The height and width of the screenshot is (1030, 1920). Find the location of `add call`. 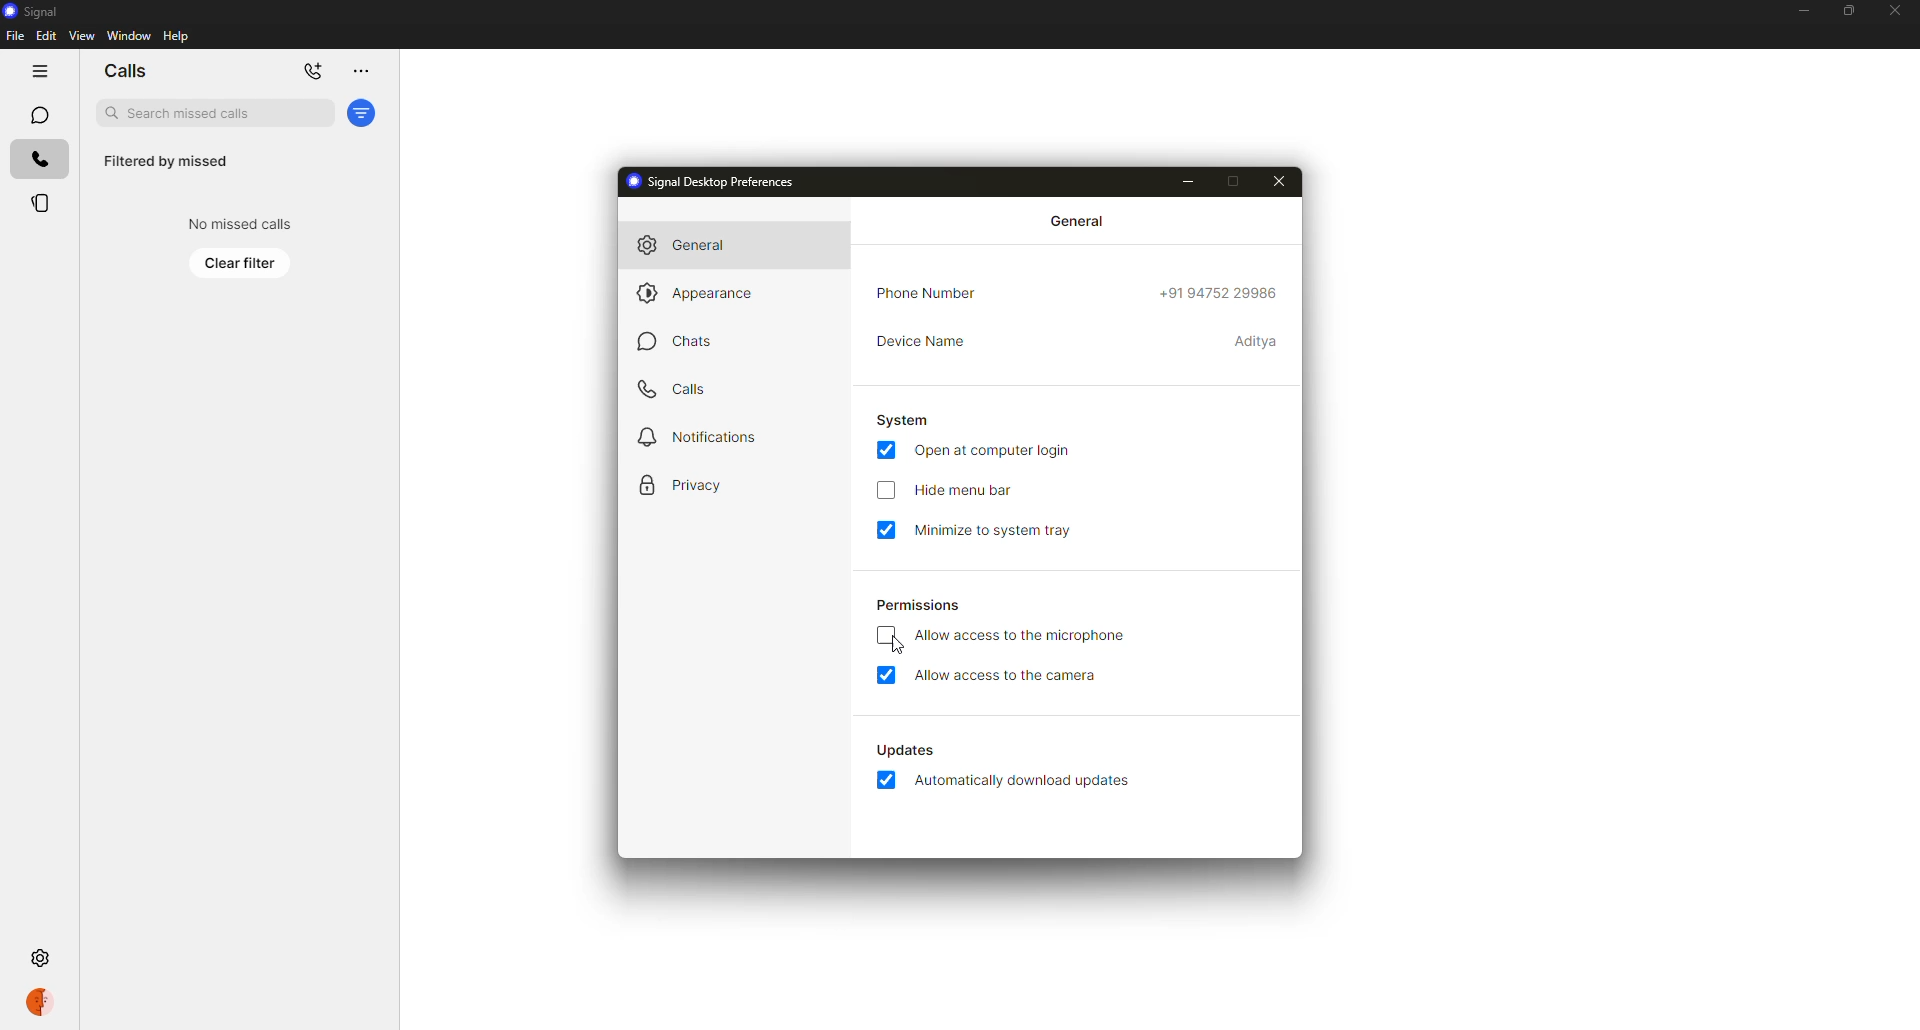

add call is located at coordinates (314, 72).